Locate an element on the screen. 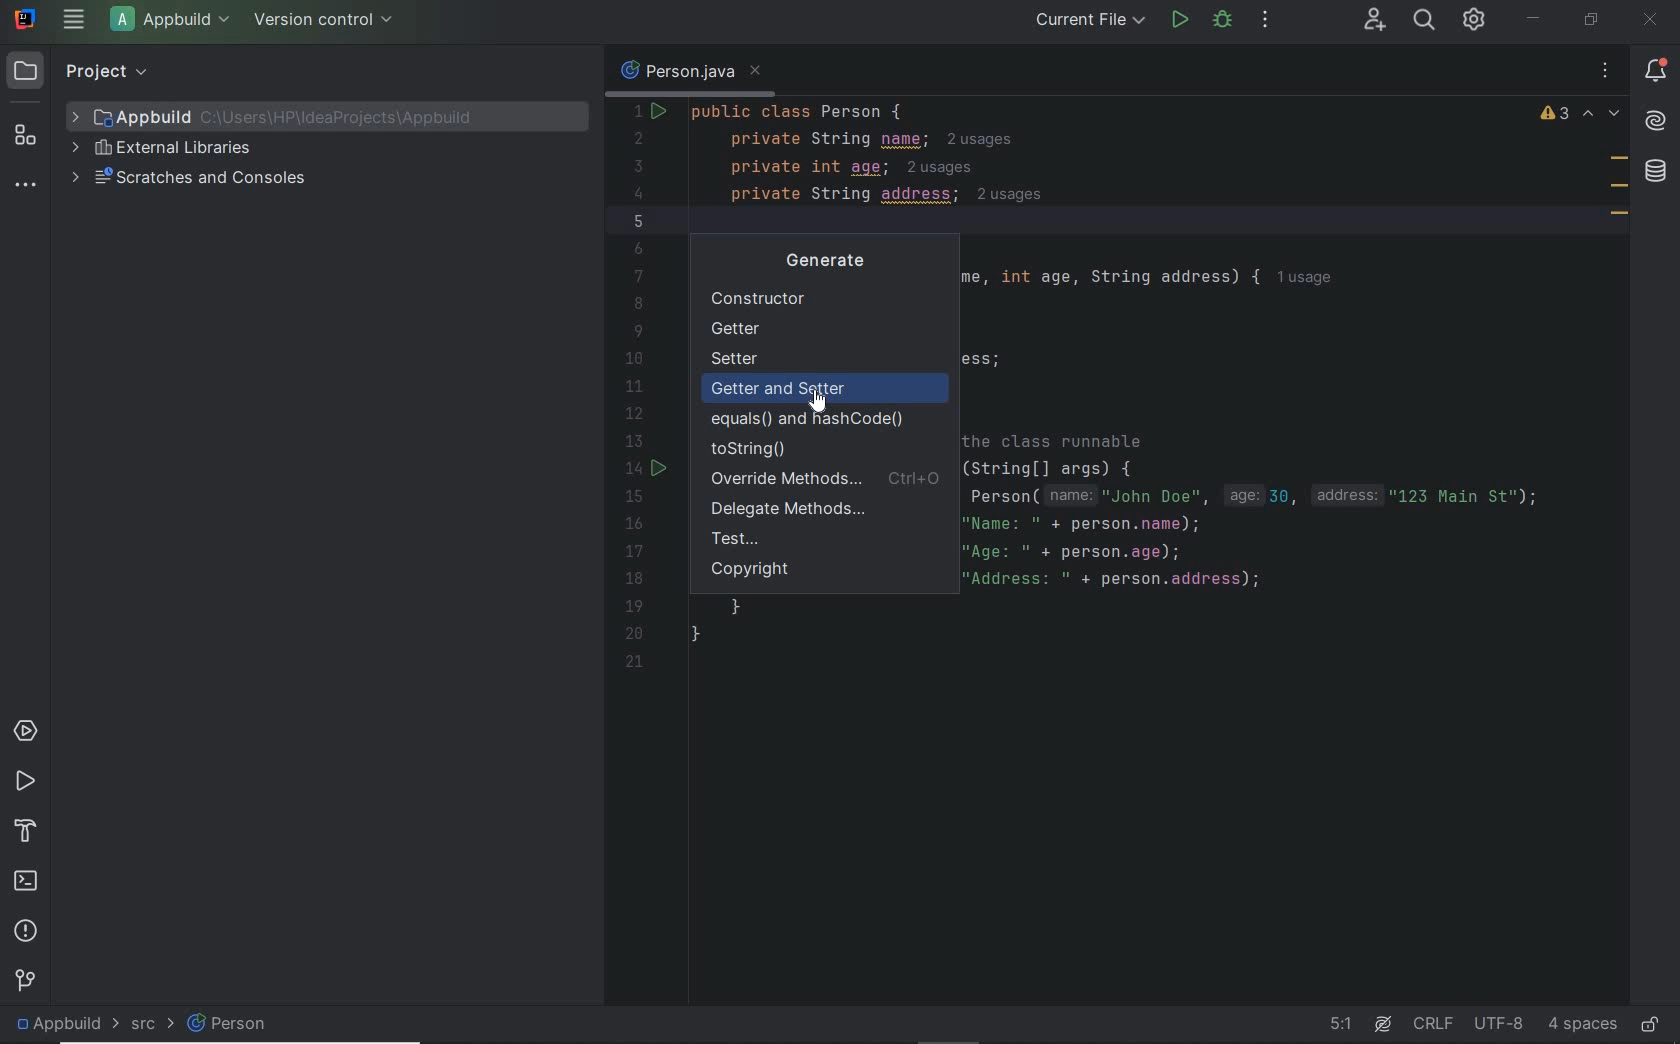 The height and width of the screenshot is (1044, 1680). minimize is located at coordinates (1533, 18).